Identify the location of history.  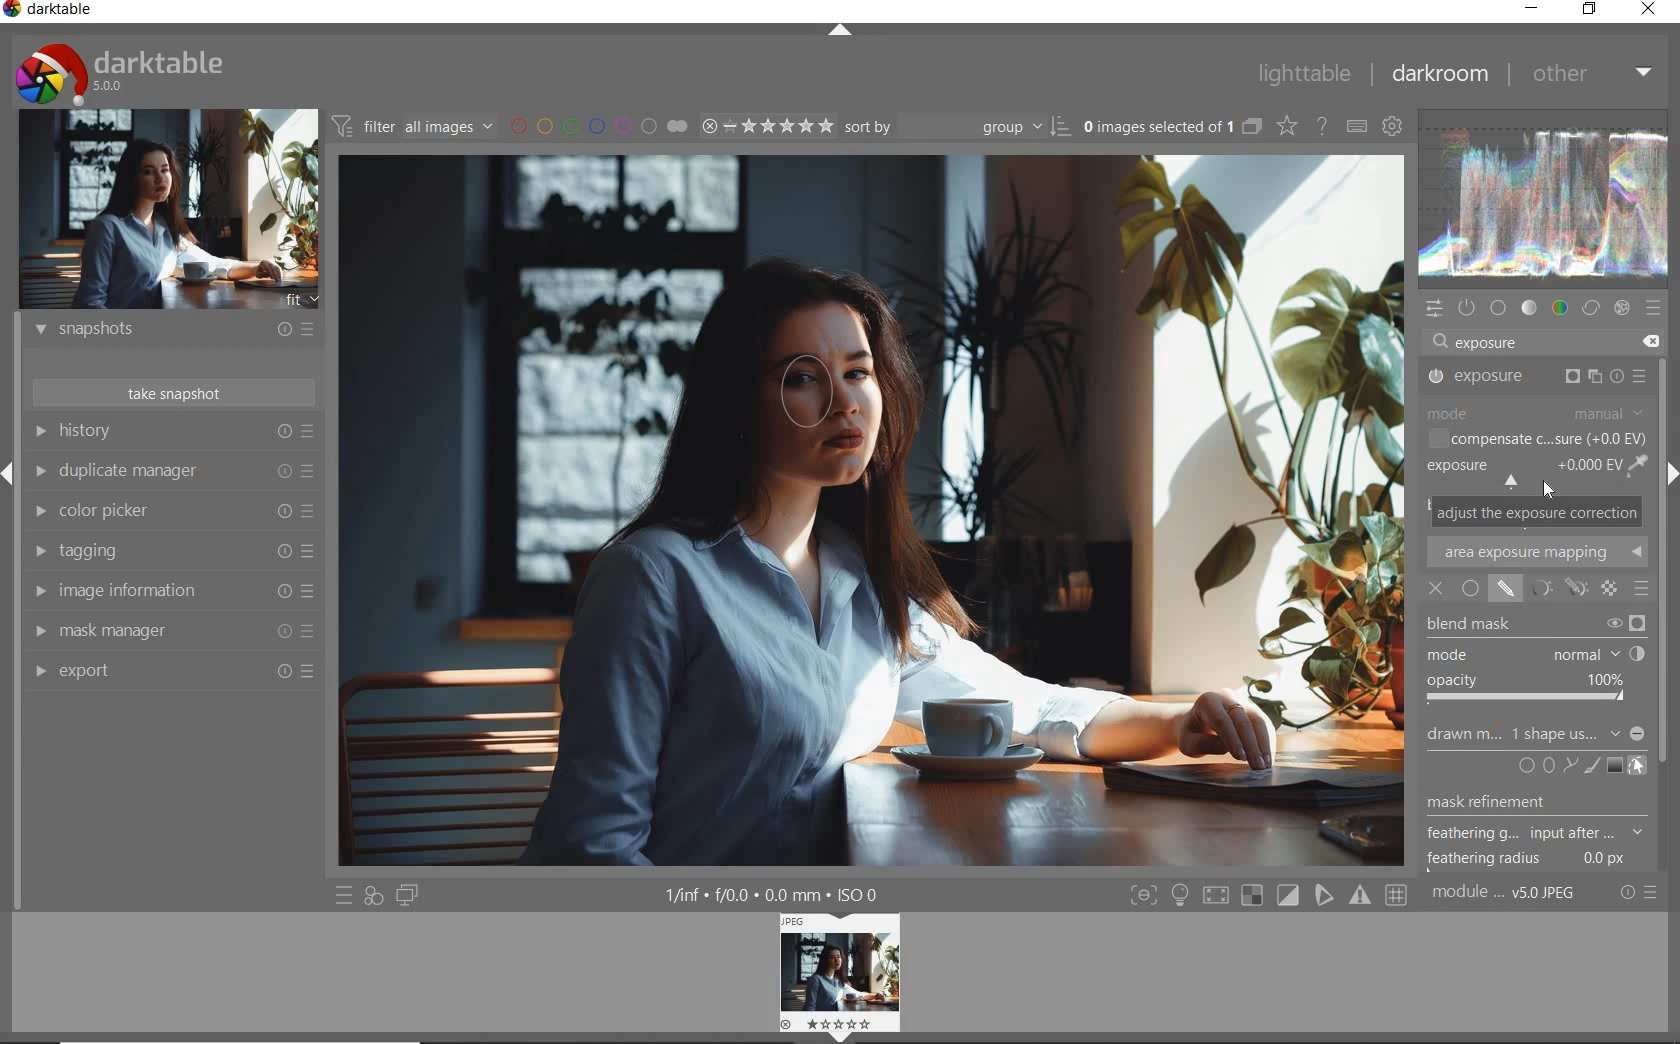
(171, 430).